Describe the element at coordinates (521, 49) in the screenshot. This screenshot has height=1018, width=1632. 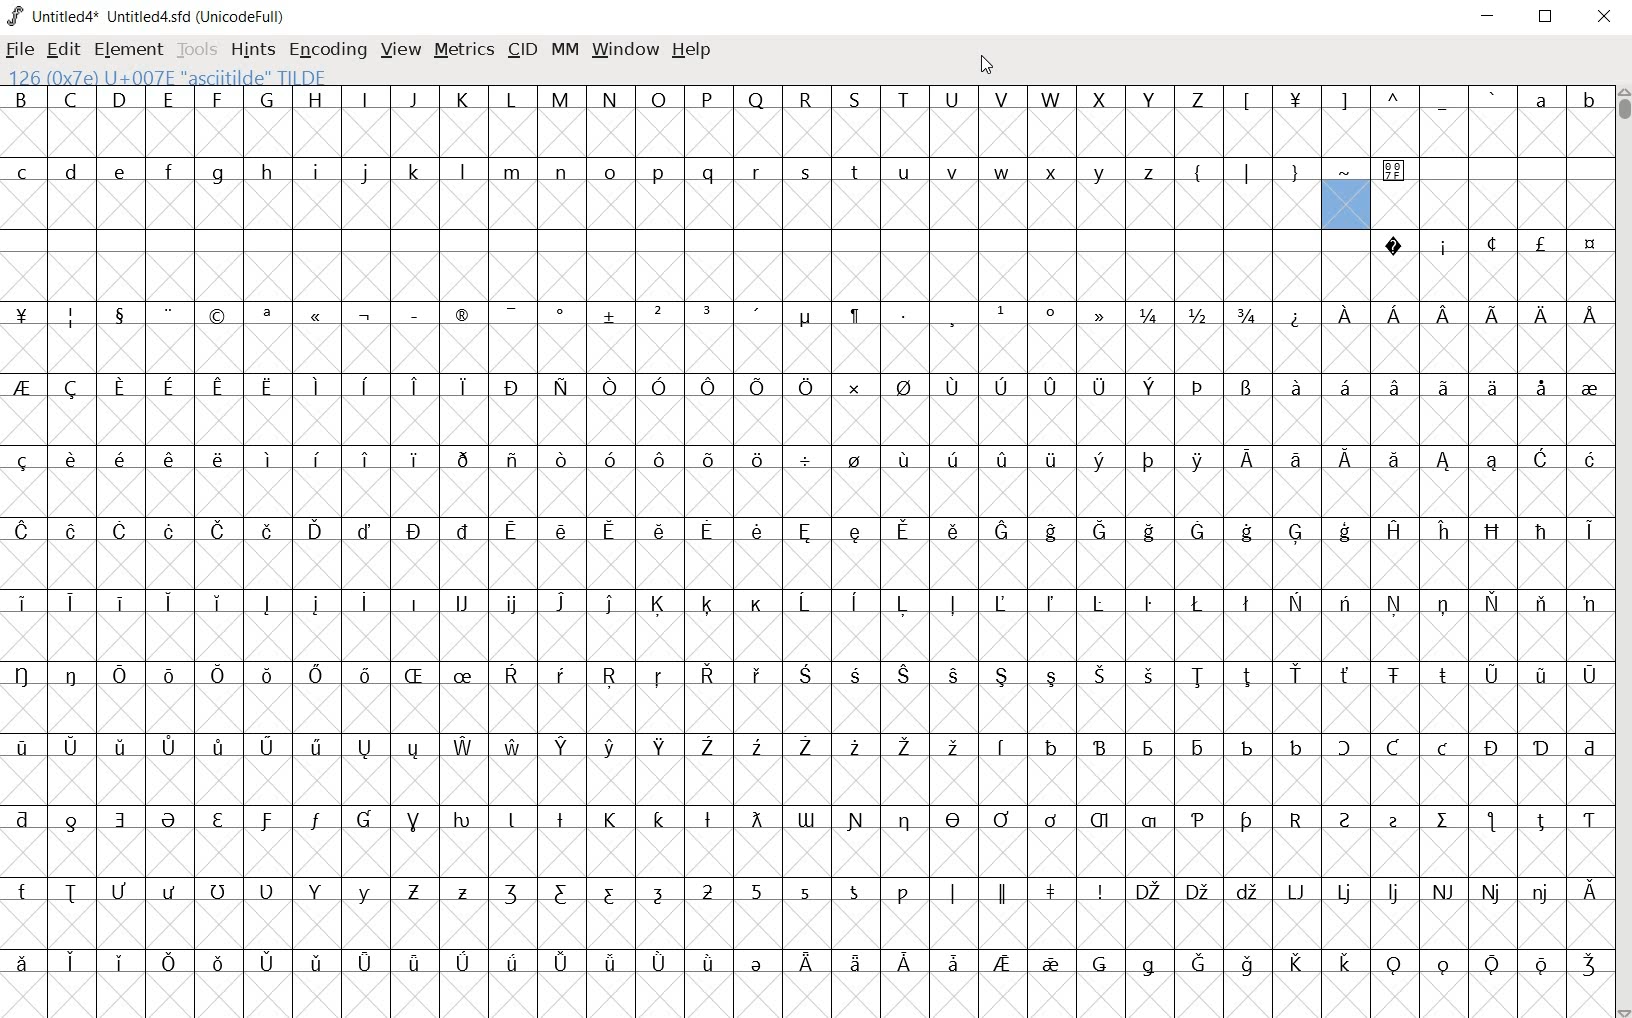
I see `CID` at that location.